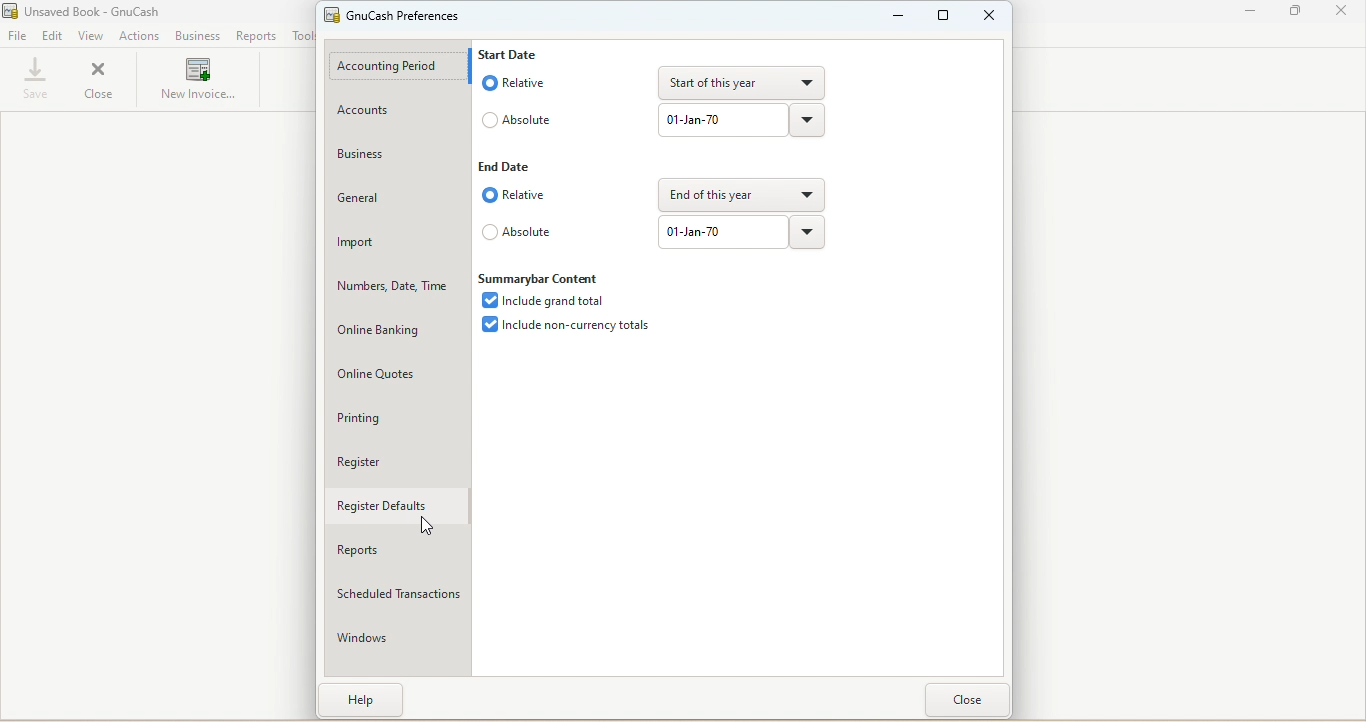 The height and width of the screenshot is (722, 1366). What do you see at coordinates (515, 164) in the screenshot?
I see `End date` at bounding box center [515, 164].